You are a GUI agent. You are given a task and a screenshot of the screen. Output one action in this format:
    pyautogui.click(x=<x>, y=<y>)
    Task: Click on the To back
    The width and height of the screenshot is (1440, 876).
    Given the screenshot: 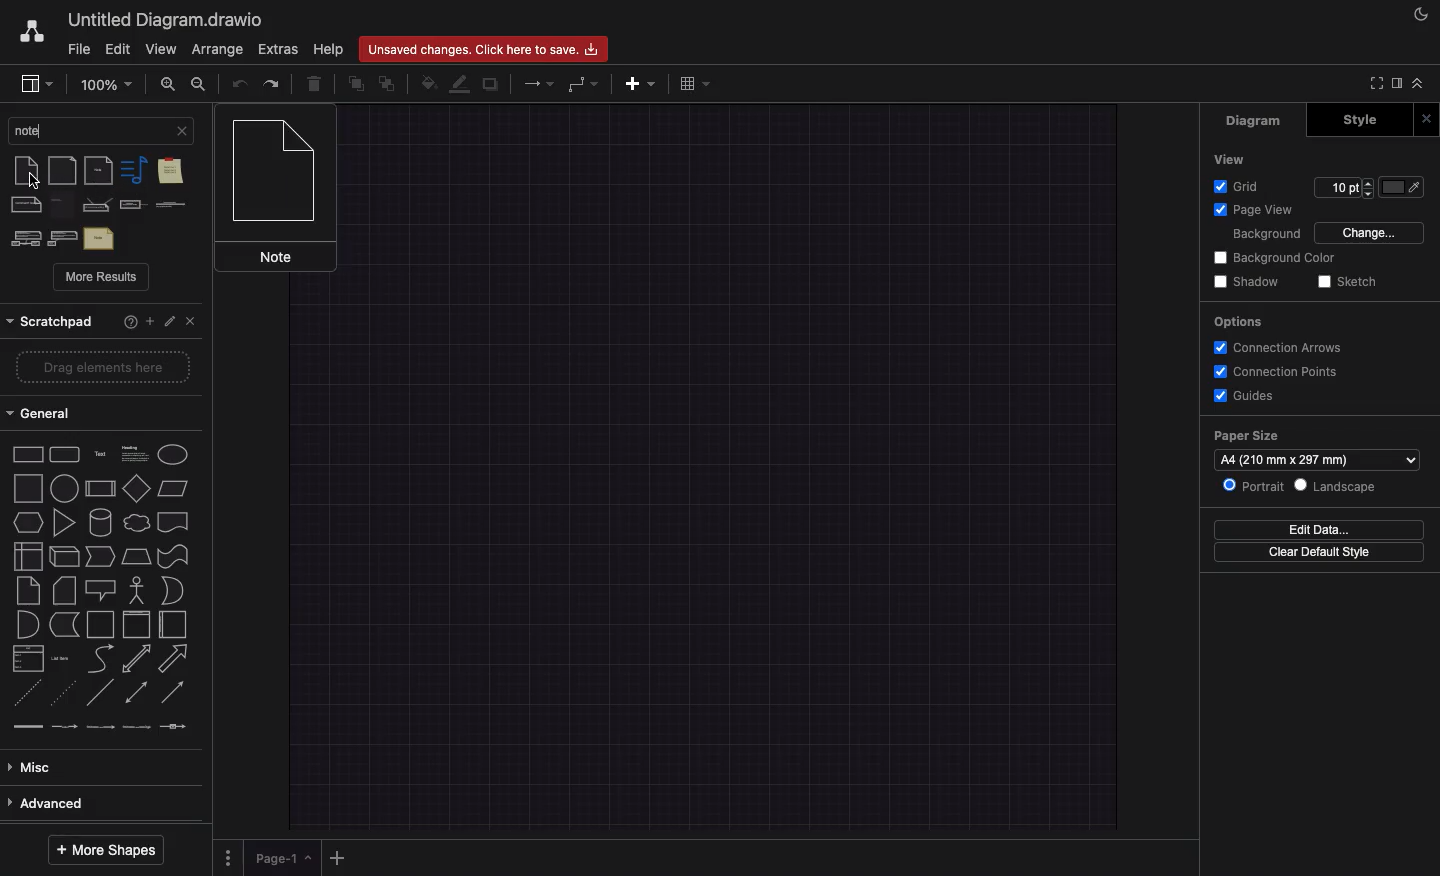 What is the action you would take?
    pyautogui.click(x=391, y=82)
    